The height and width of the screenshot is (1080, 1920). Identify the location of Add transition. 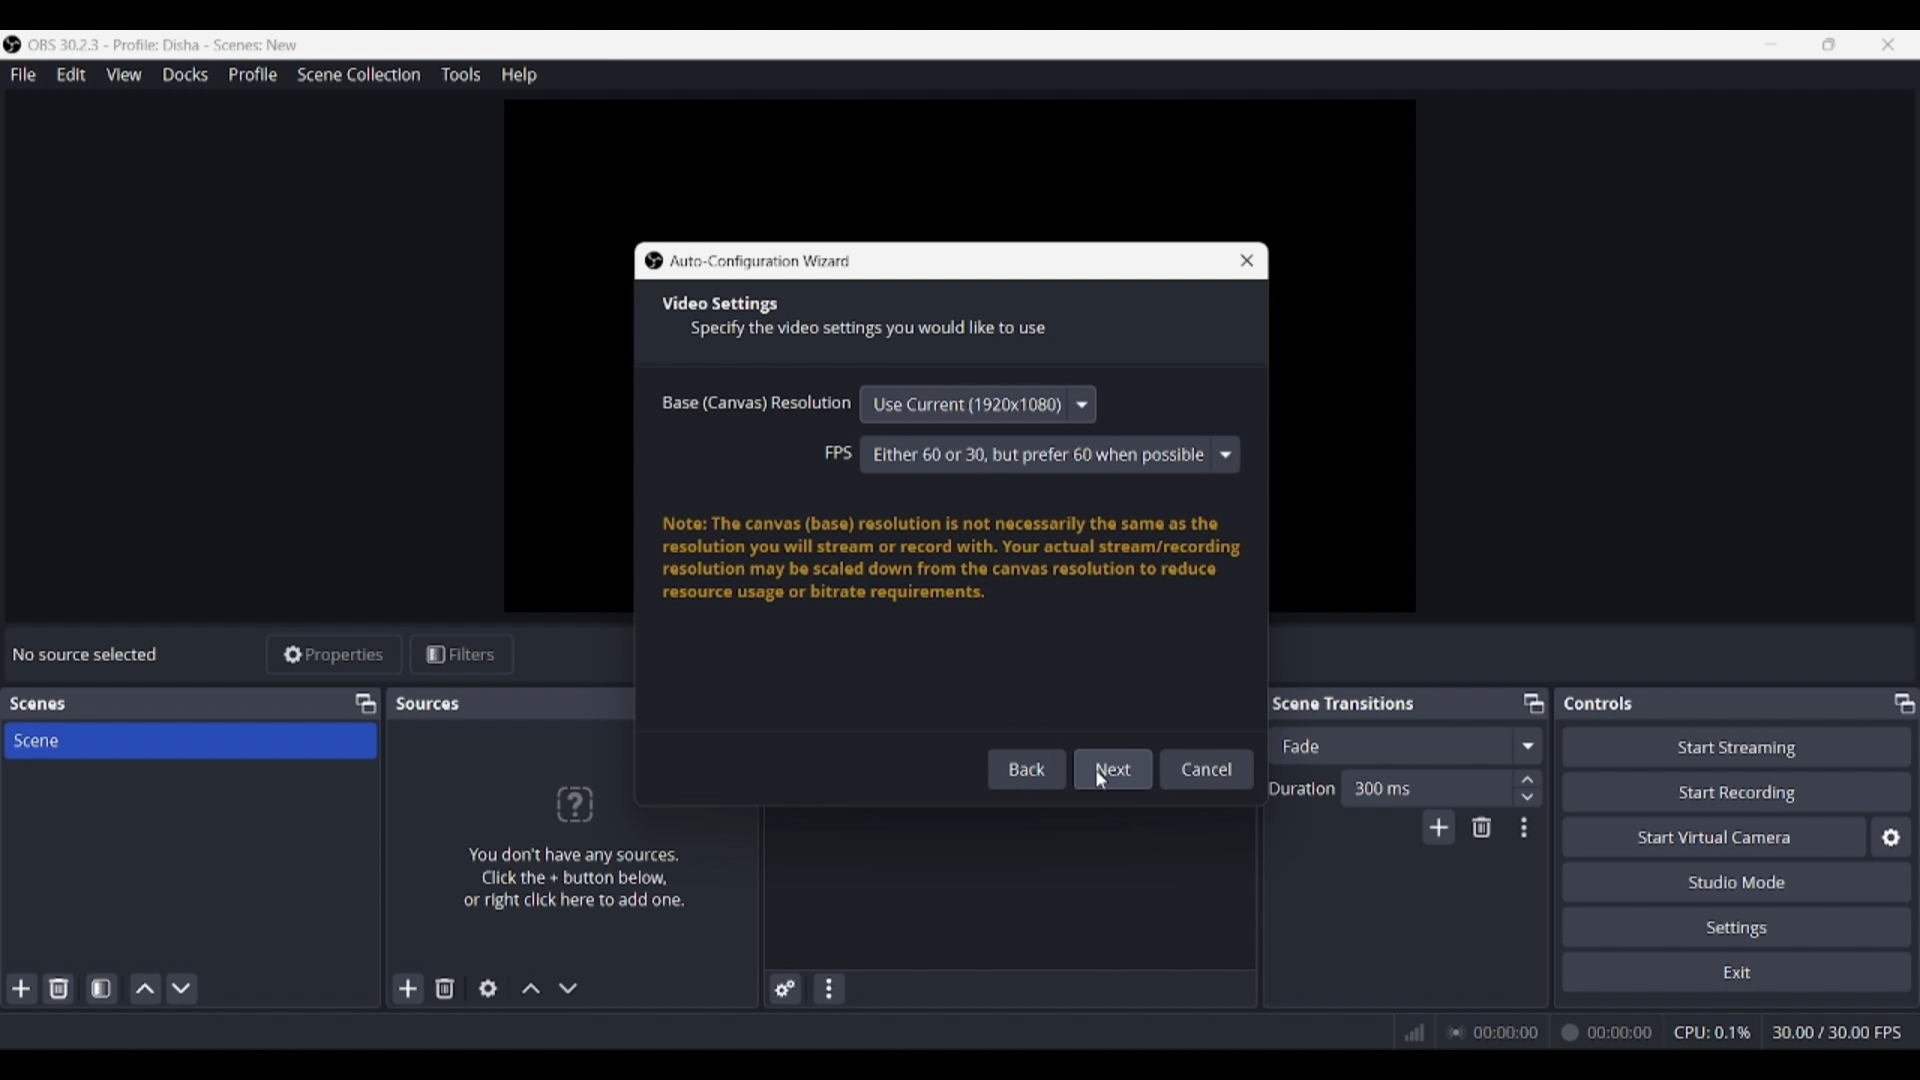
(1438, 827).